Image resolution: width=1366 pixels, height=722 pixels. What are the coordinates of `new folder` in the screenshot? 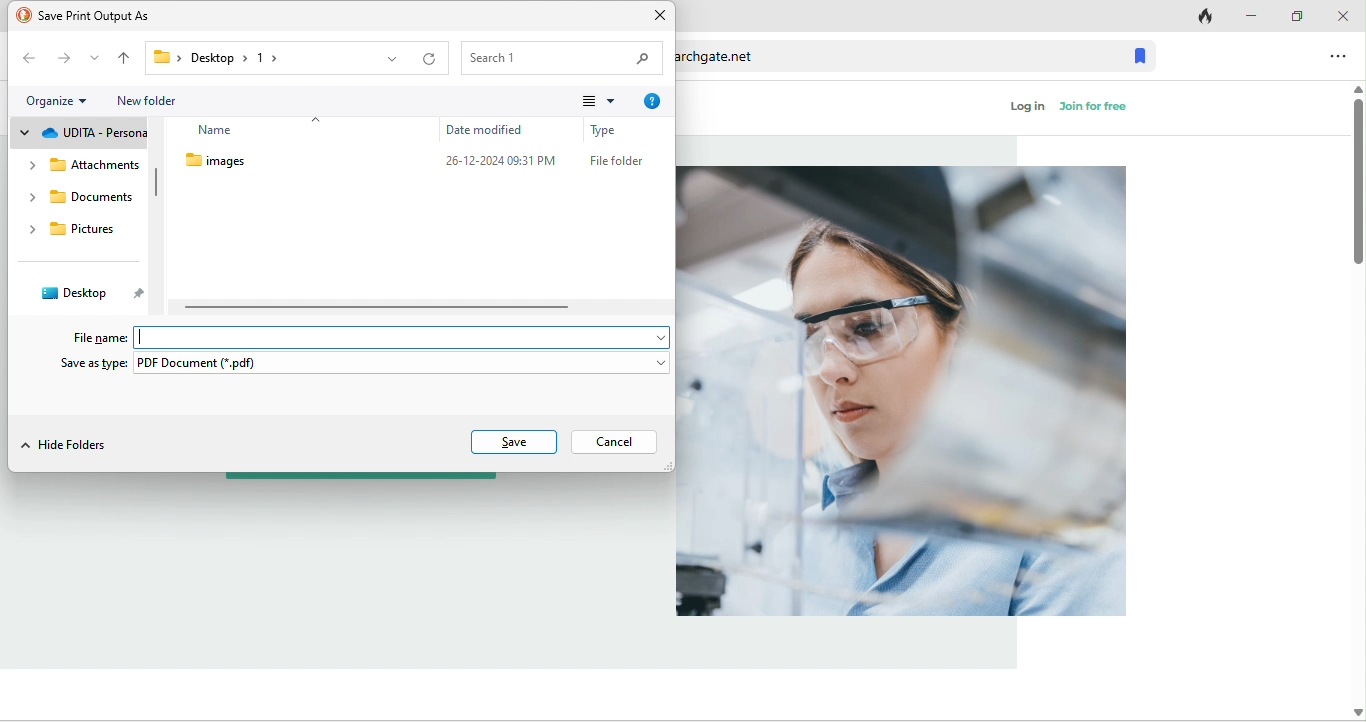 It's located at (160, 100).